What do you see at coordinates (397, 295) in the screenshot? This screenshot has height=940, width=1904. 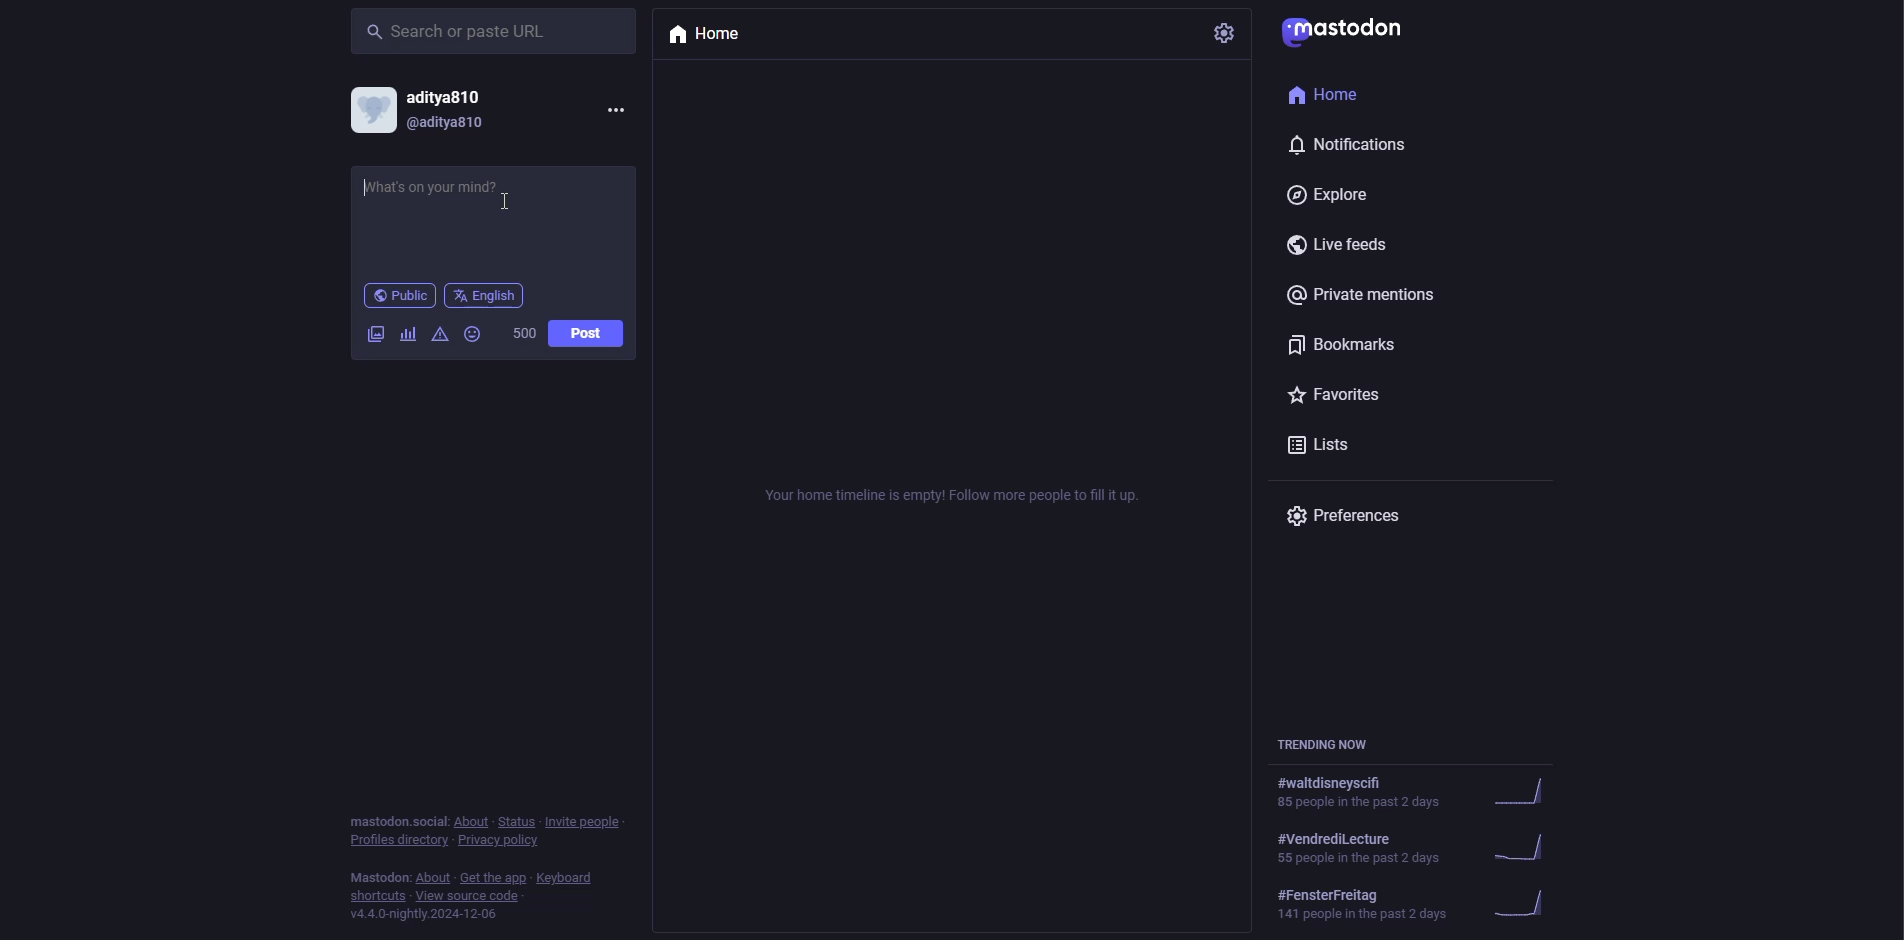 I see `public` at bounding box center [397, 295].